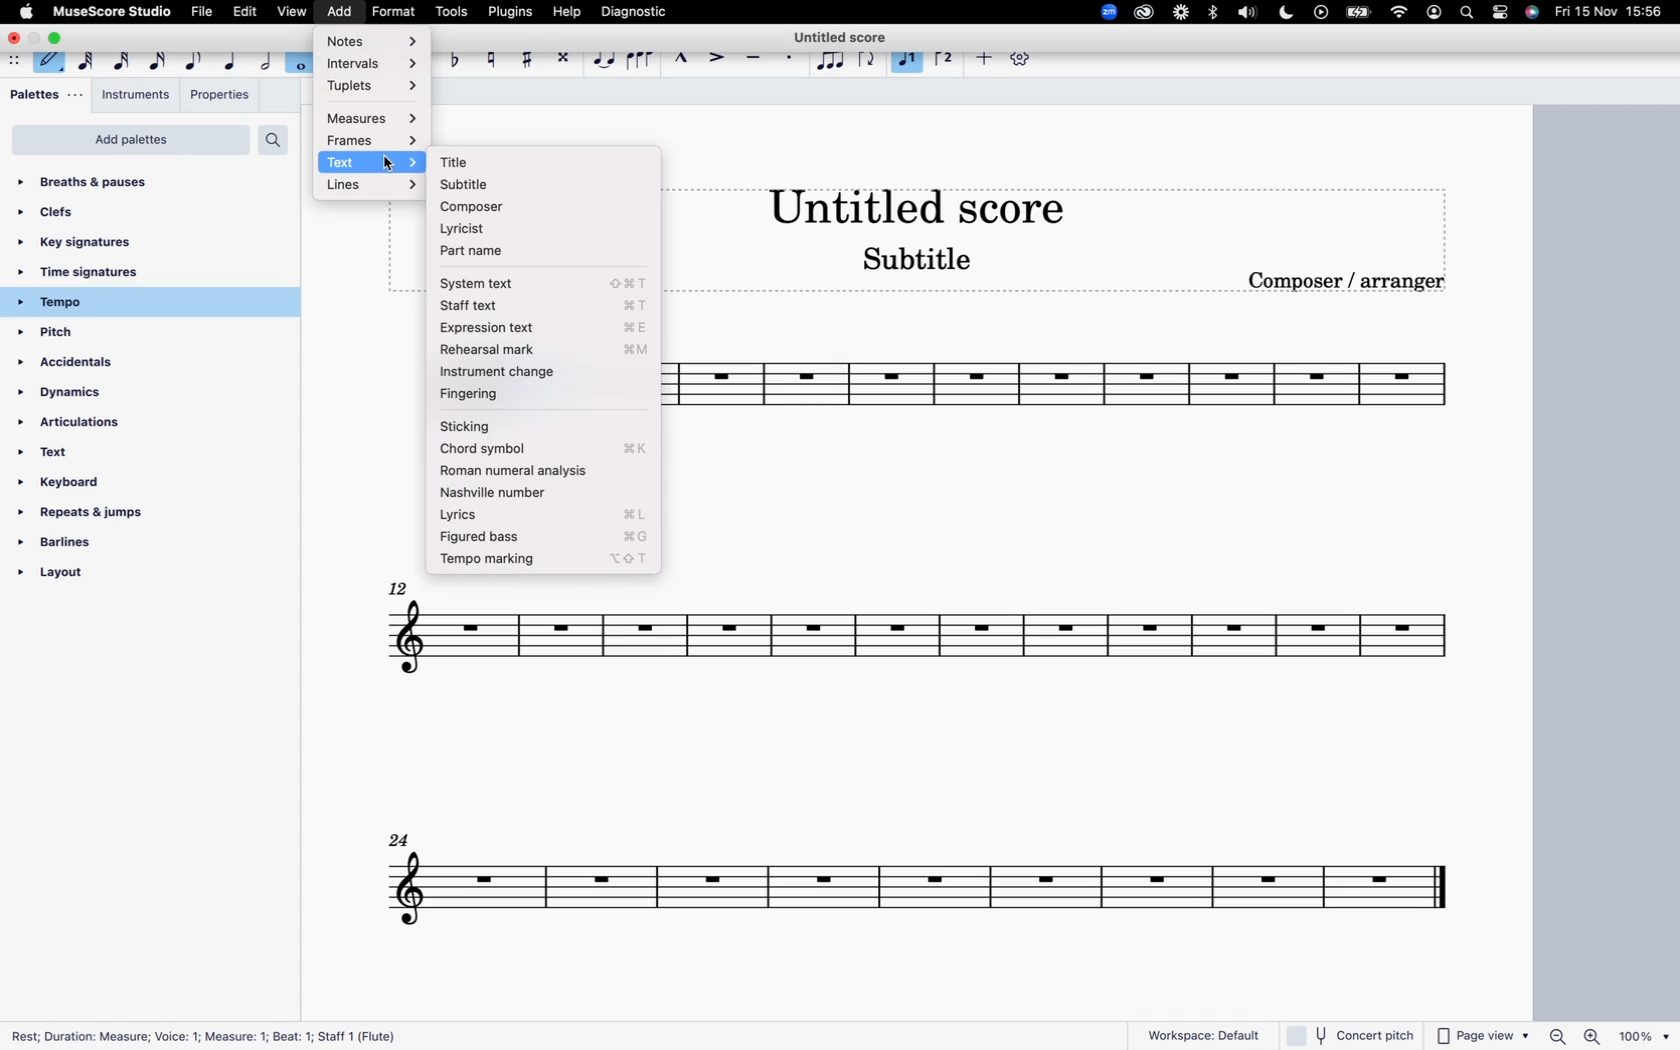 This screenshot has height=1050, width=1680. I want to click on add, so click(335, 11).